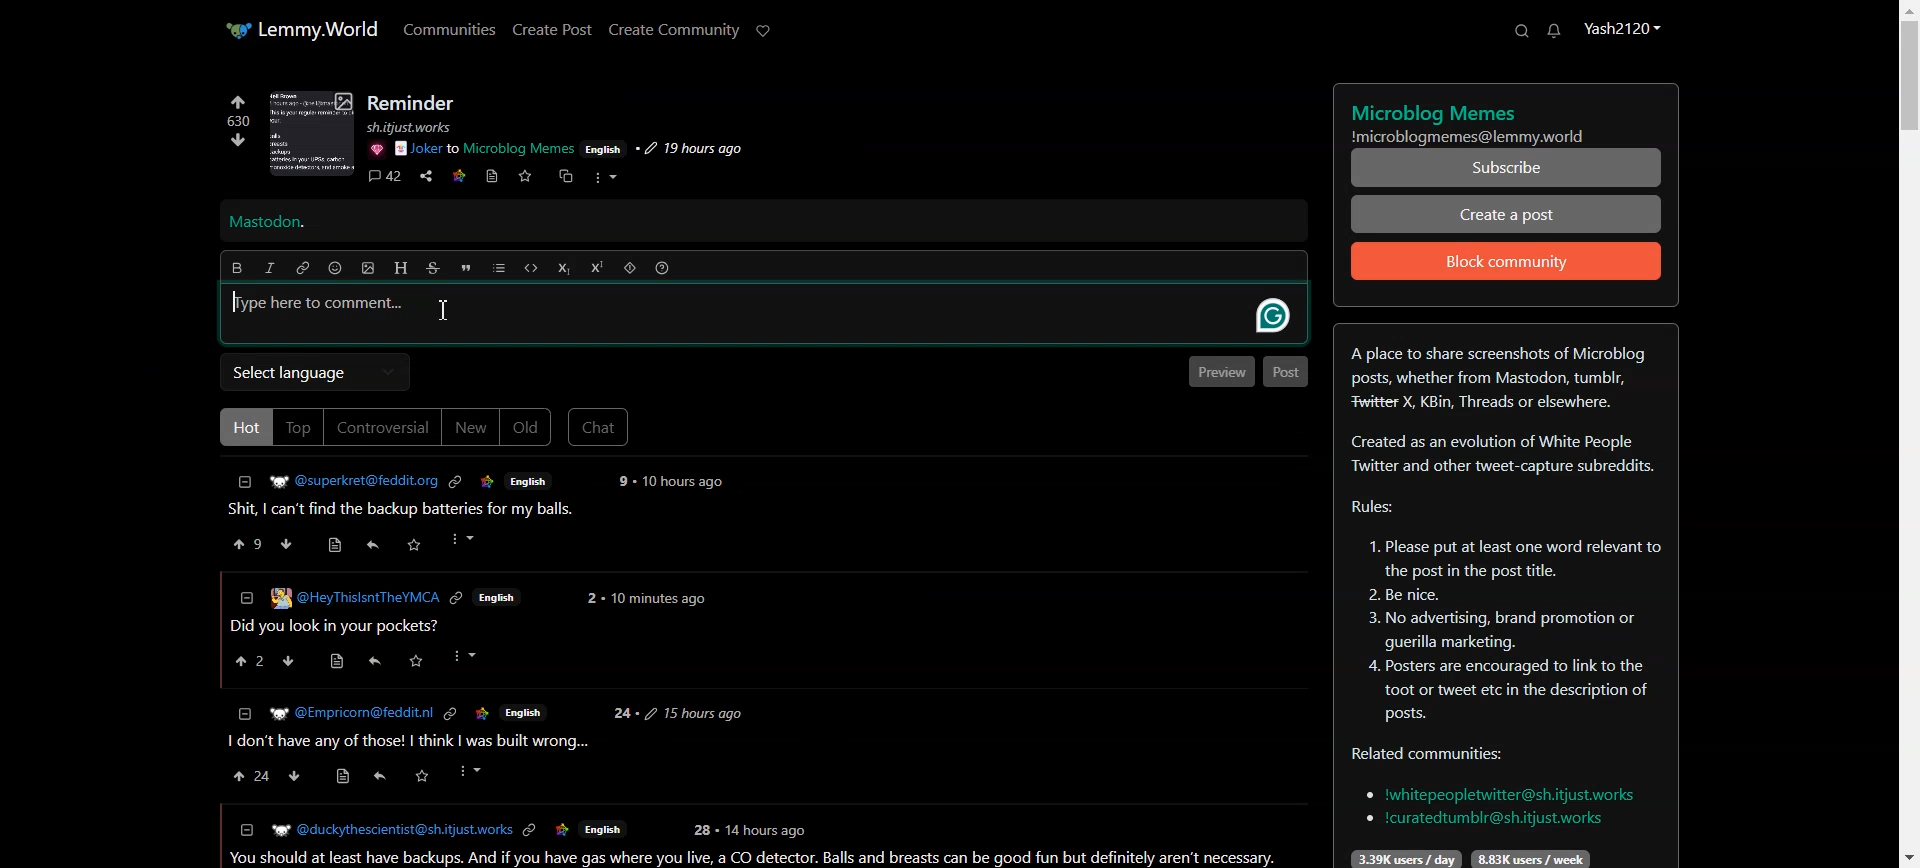 This screenshot has height=868, width=1920. What do you see at coordinates (590, 598) in the screenshot?
I see `2` at bounding box center [590, 598].